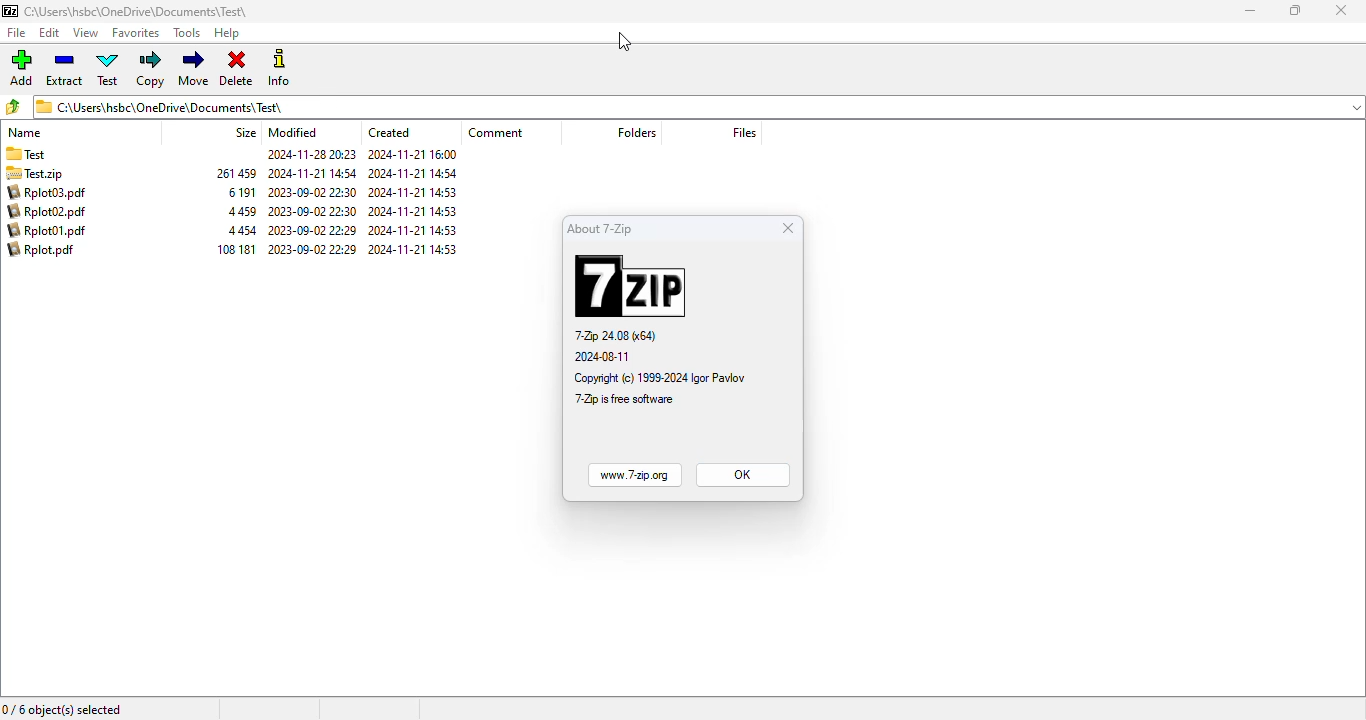  I want to click on comment, so click(498, 132).